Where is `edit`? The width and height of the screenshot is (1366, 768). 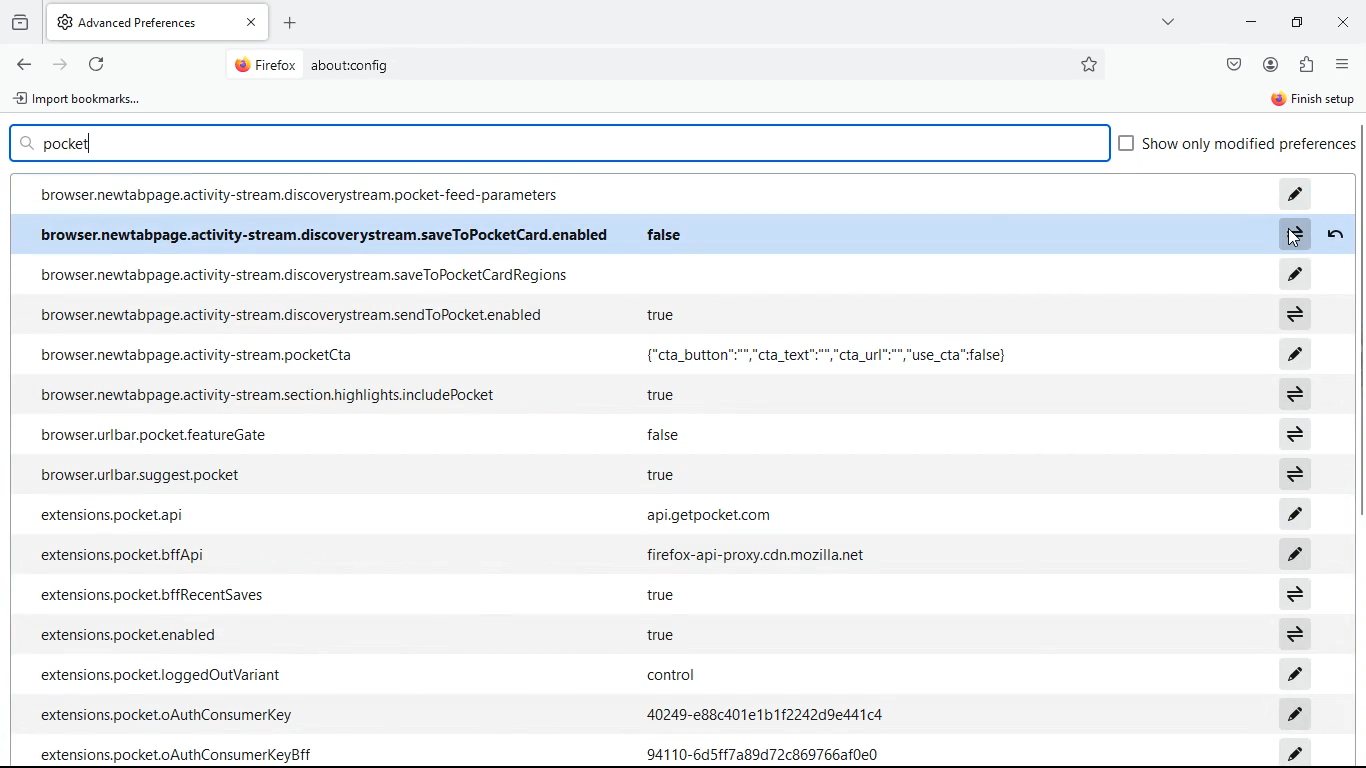
edit is located at coordinates (1295, 515).